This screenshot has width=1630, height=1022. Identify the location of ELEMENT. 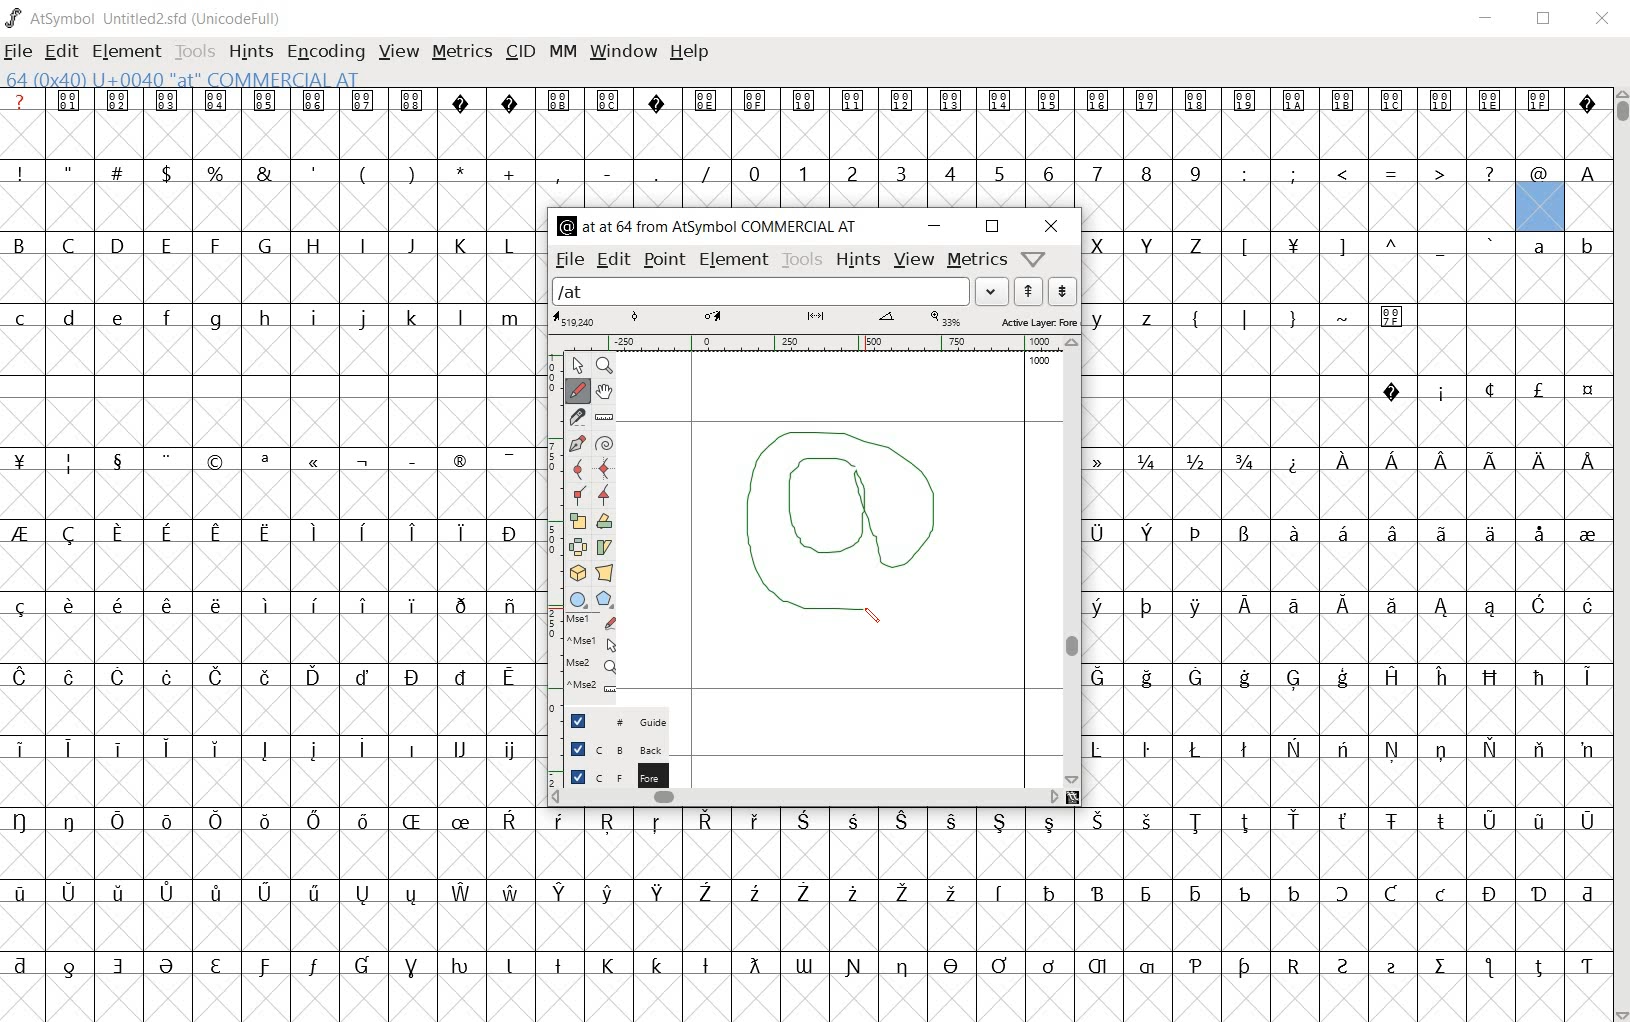
(127, 53).